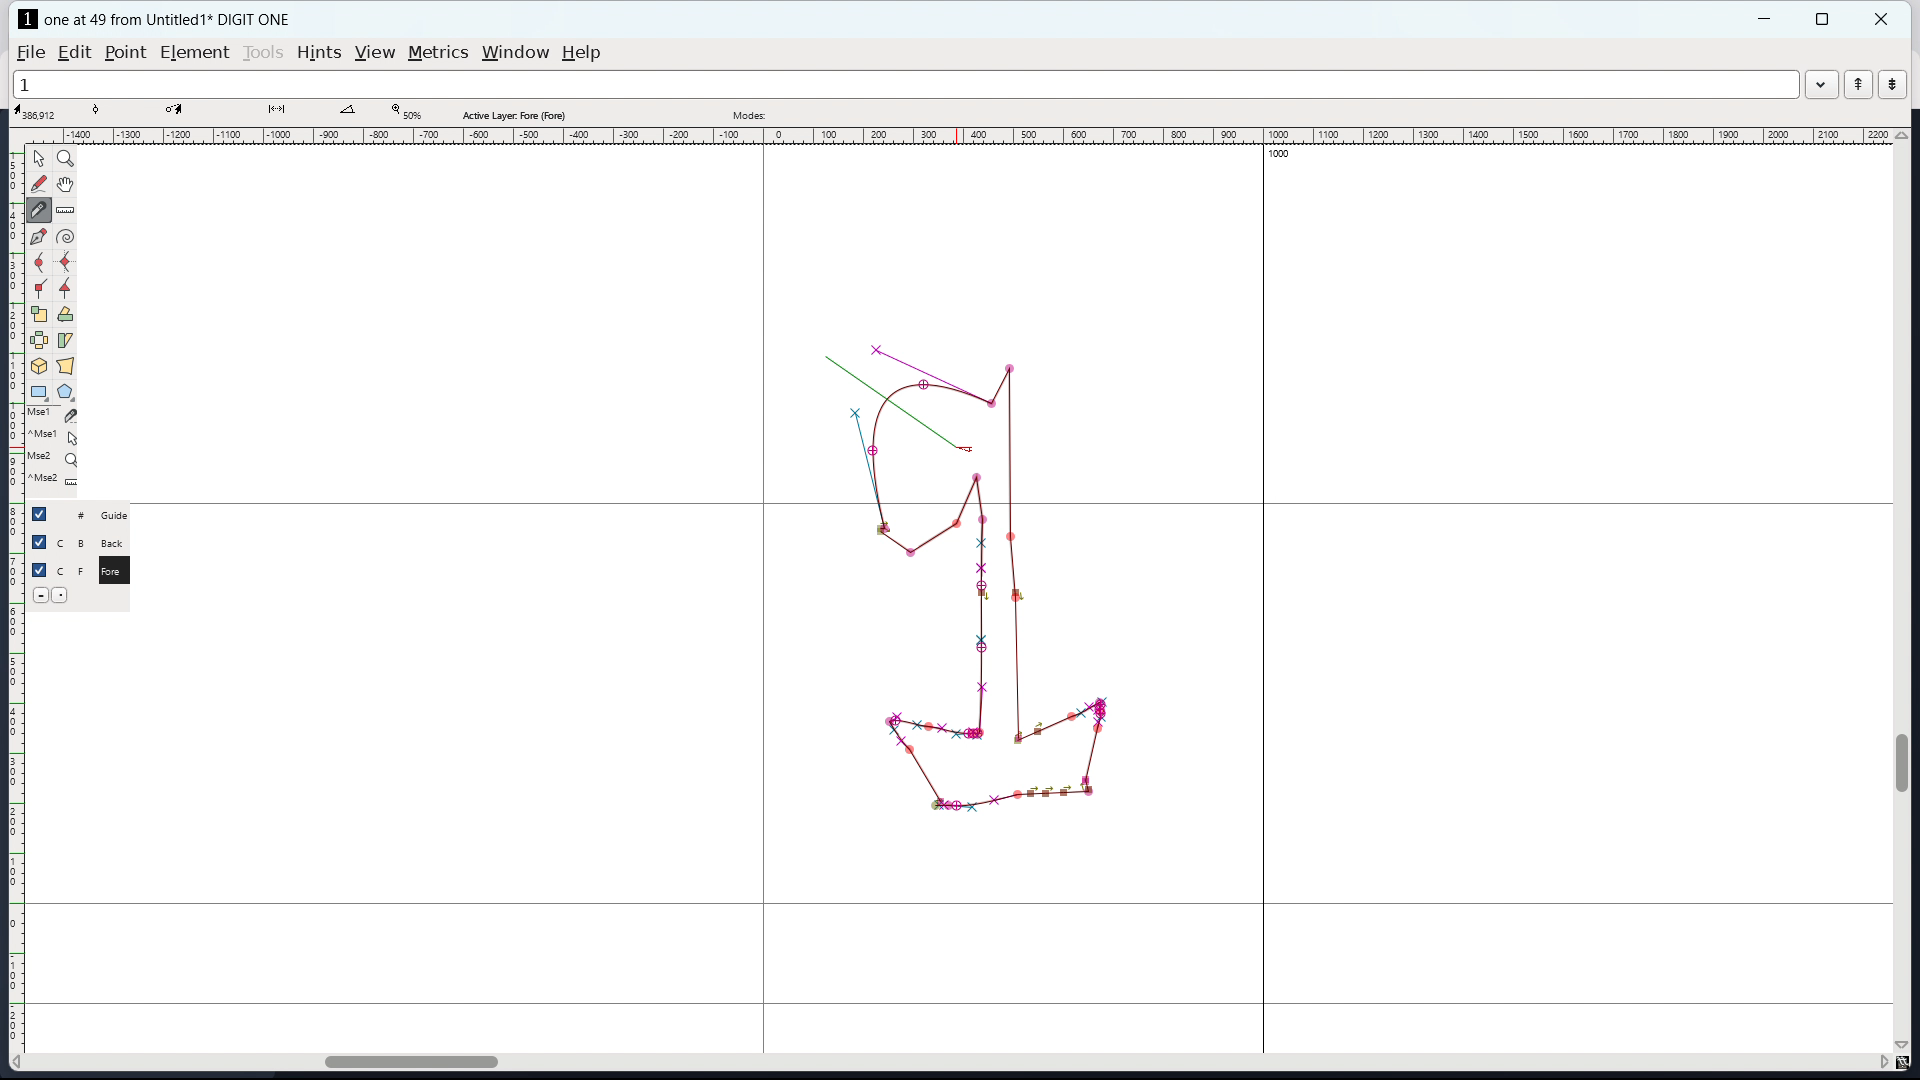 The height and width of the screenshot is (1080, 1920). What do you see at coordinates (1822, 19) in the screenshot?
I see `maximize` at bounding box center [1822, 19].